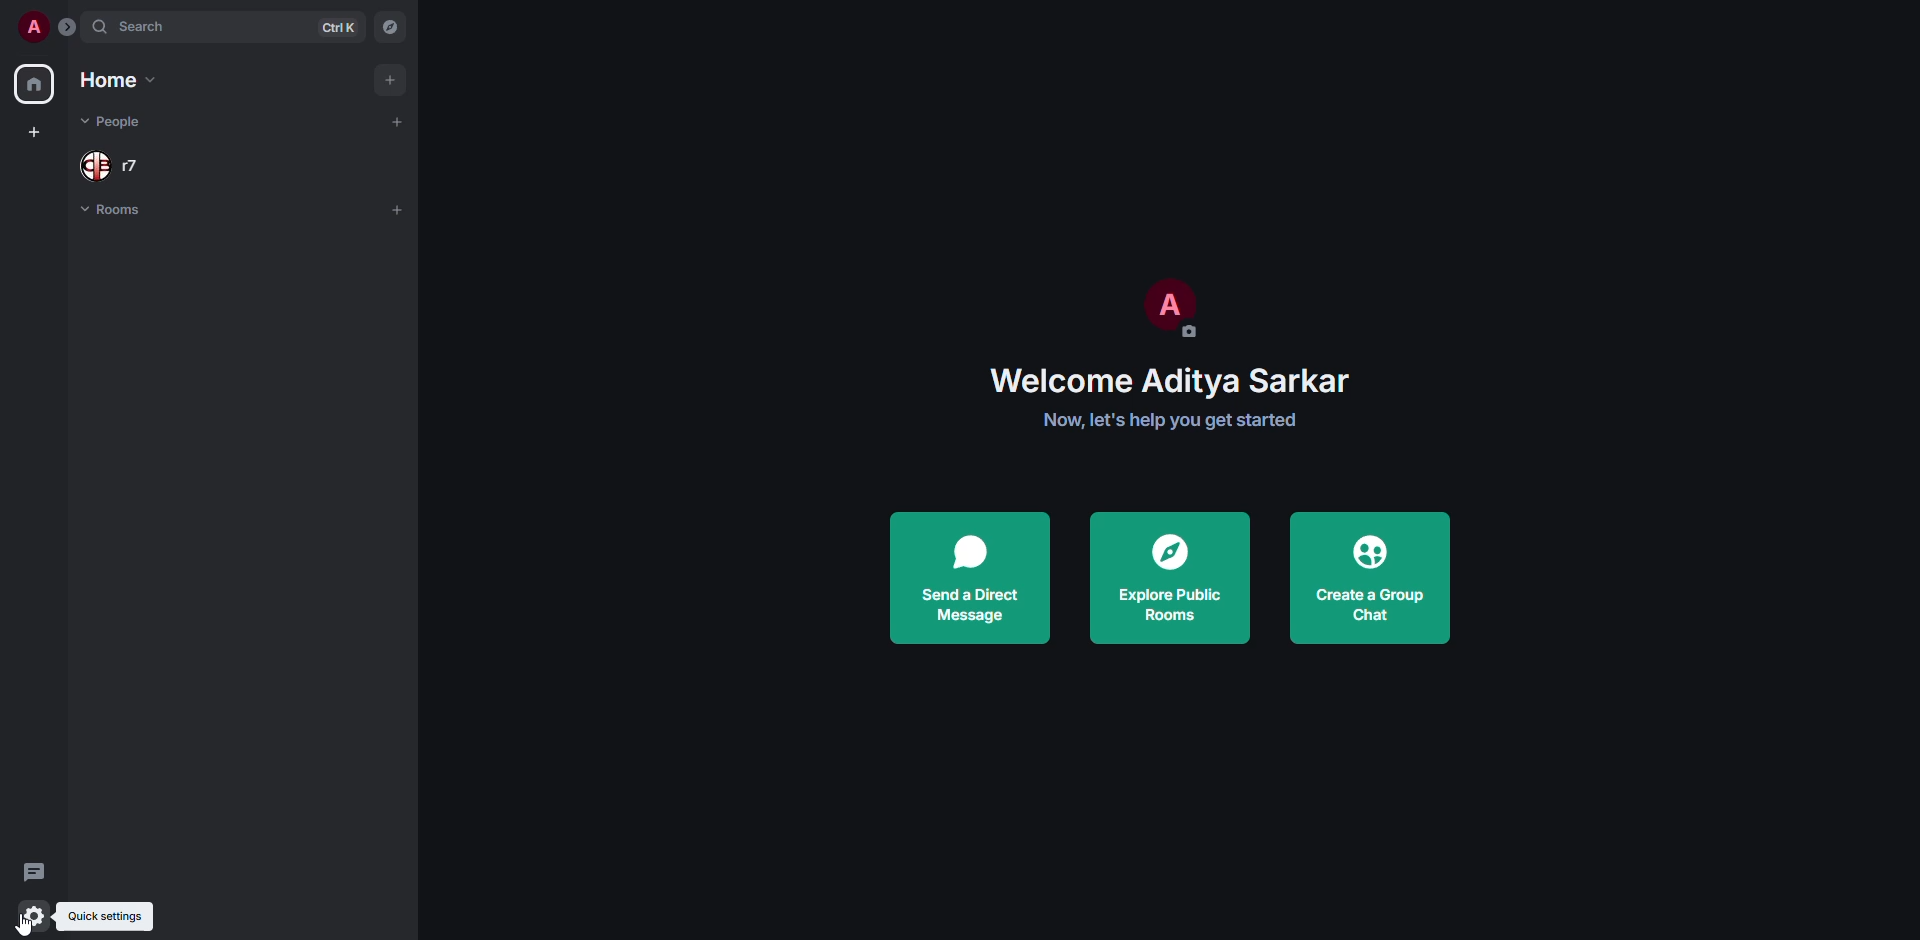  What do you see at coordinates (32, 32) in the screenshot?
I see `profile` at bounding box center [32, 32].